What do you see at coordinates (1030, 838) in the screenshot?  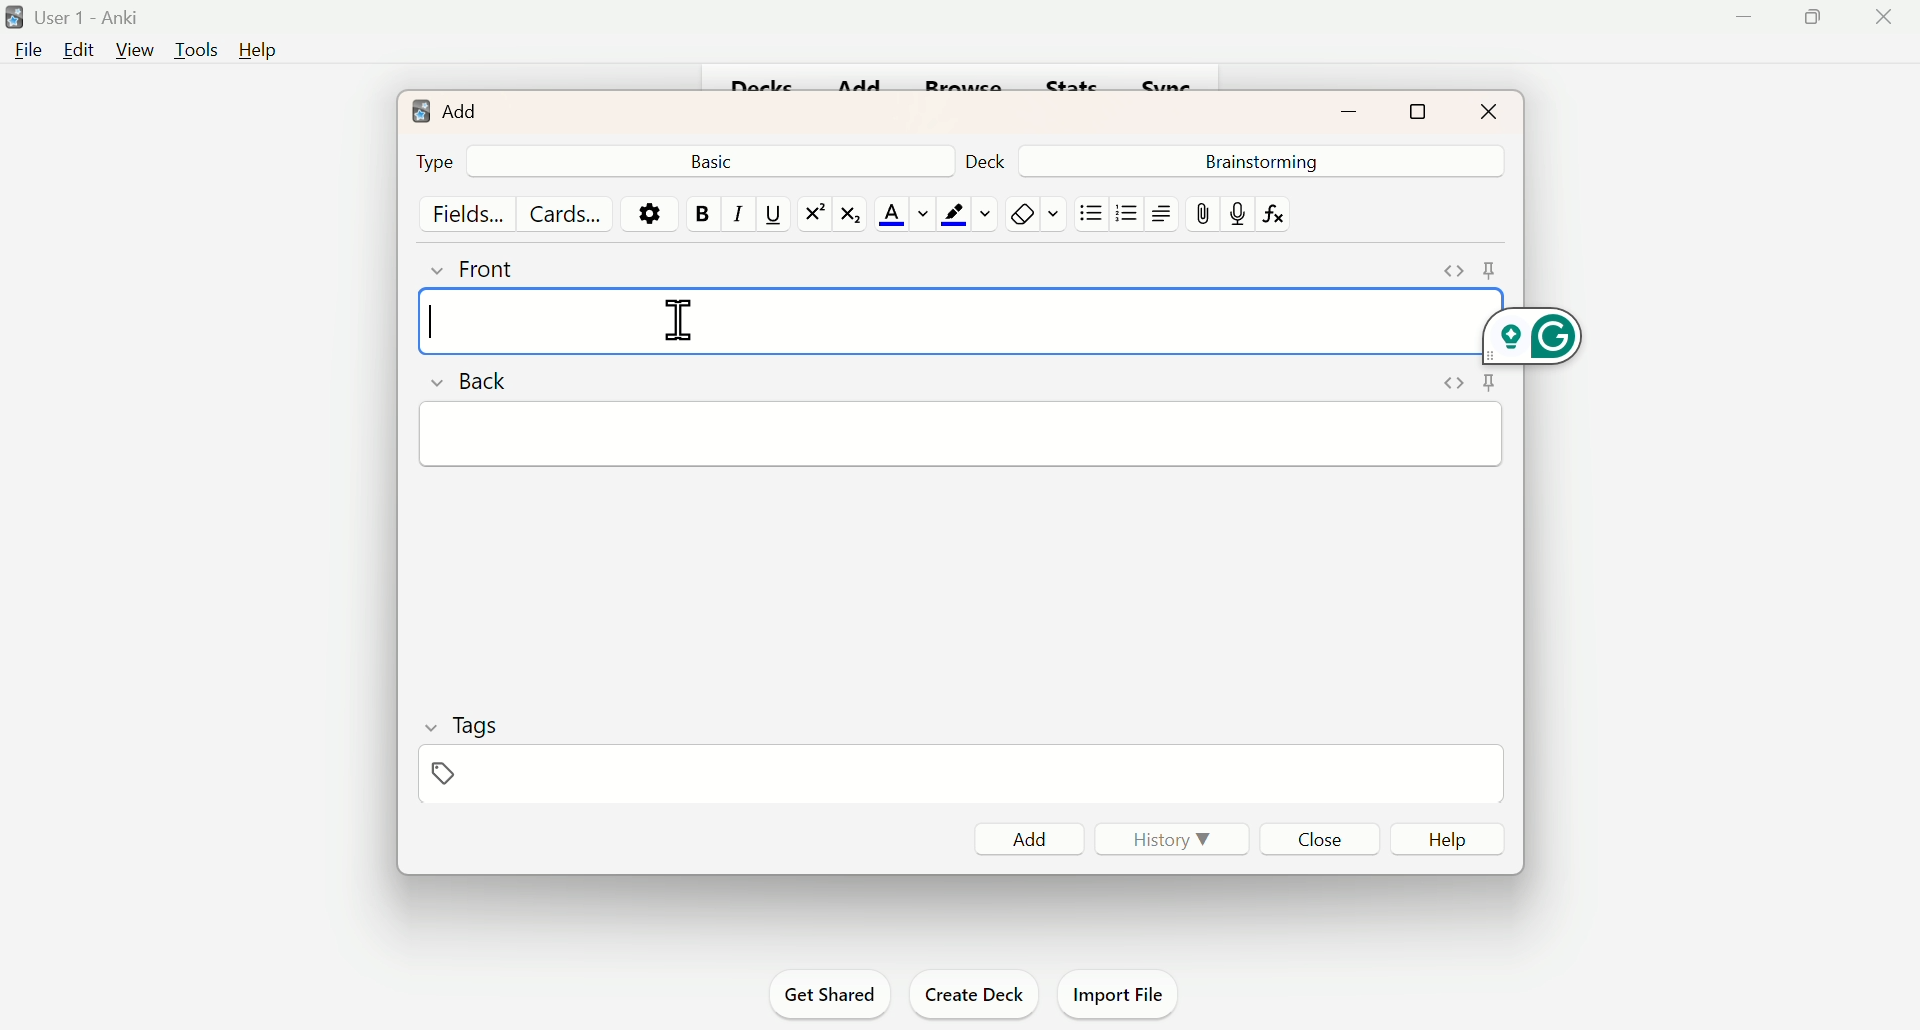 I see `Add` at bounding box center [1030, 838].